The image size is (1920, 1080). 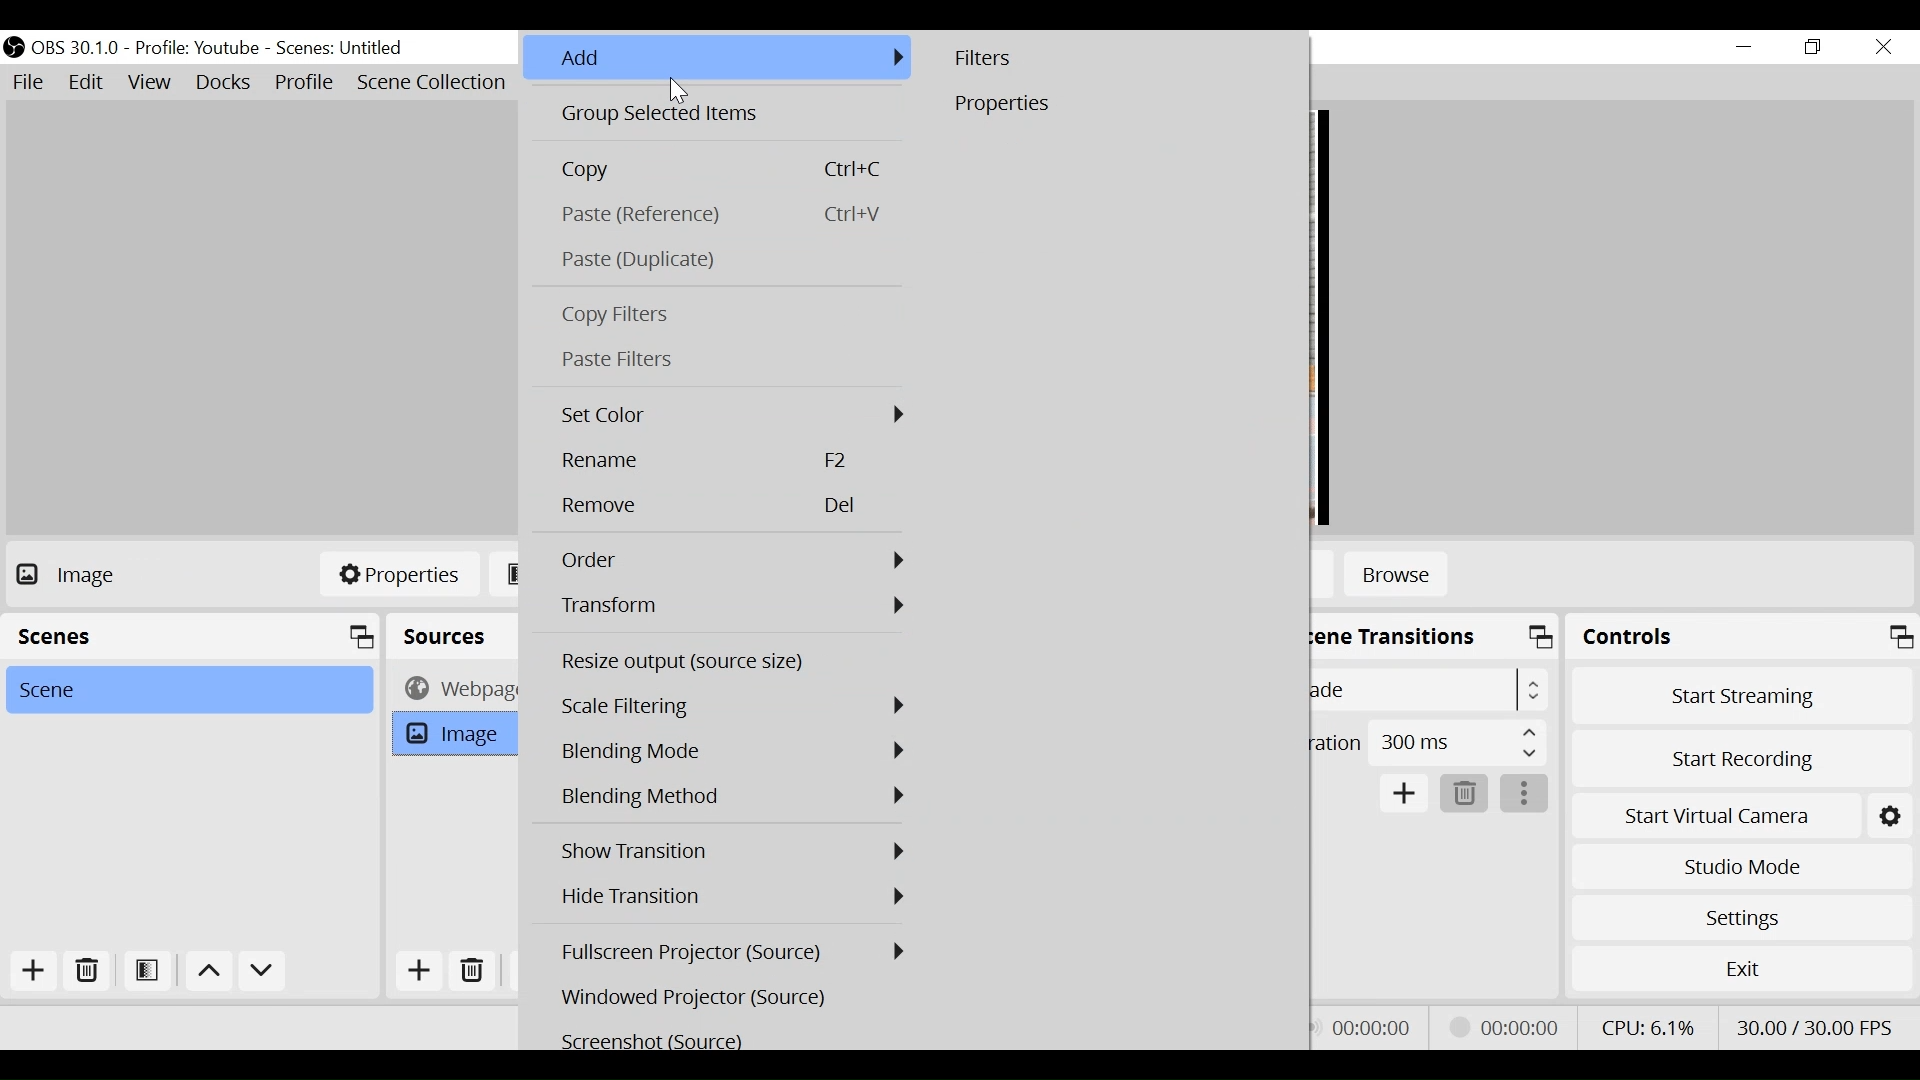 I want to click on Restore, so click(x=1813, y=48).